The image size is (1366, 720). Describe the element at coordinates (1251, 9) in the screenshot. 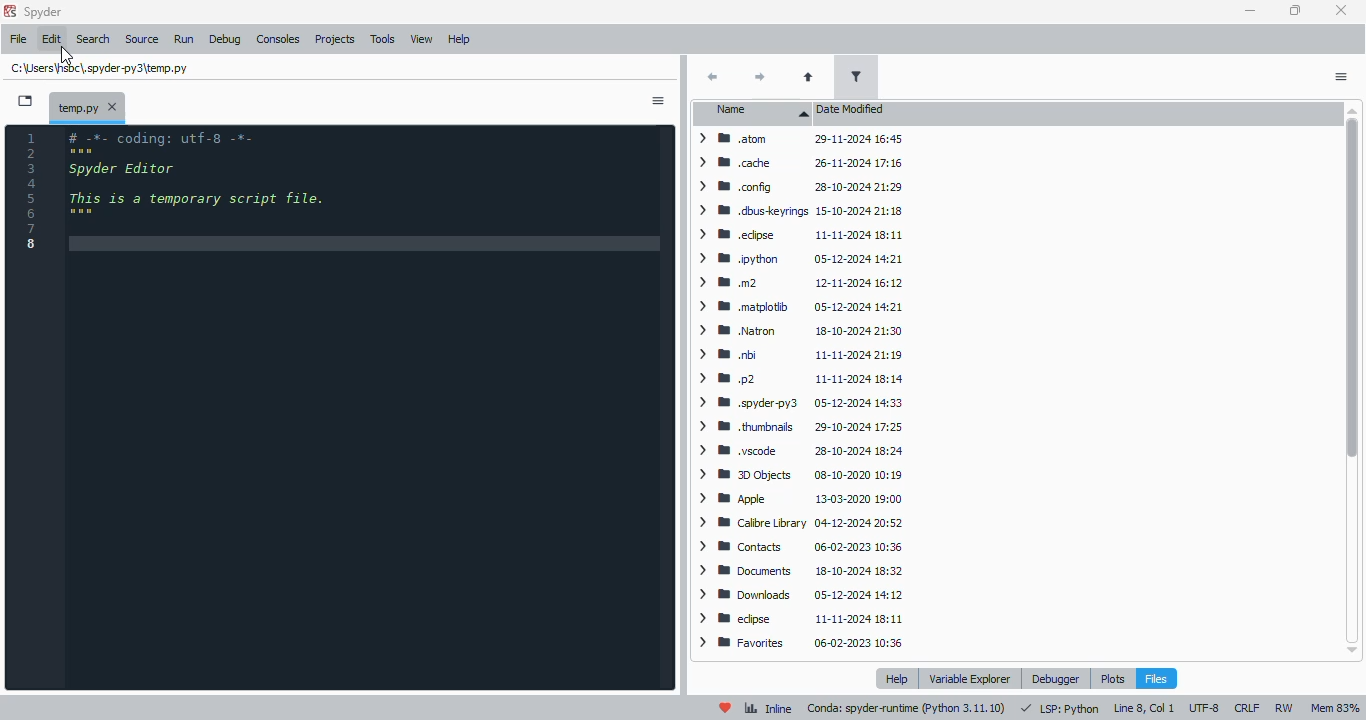

I see `minimize` at that location.